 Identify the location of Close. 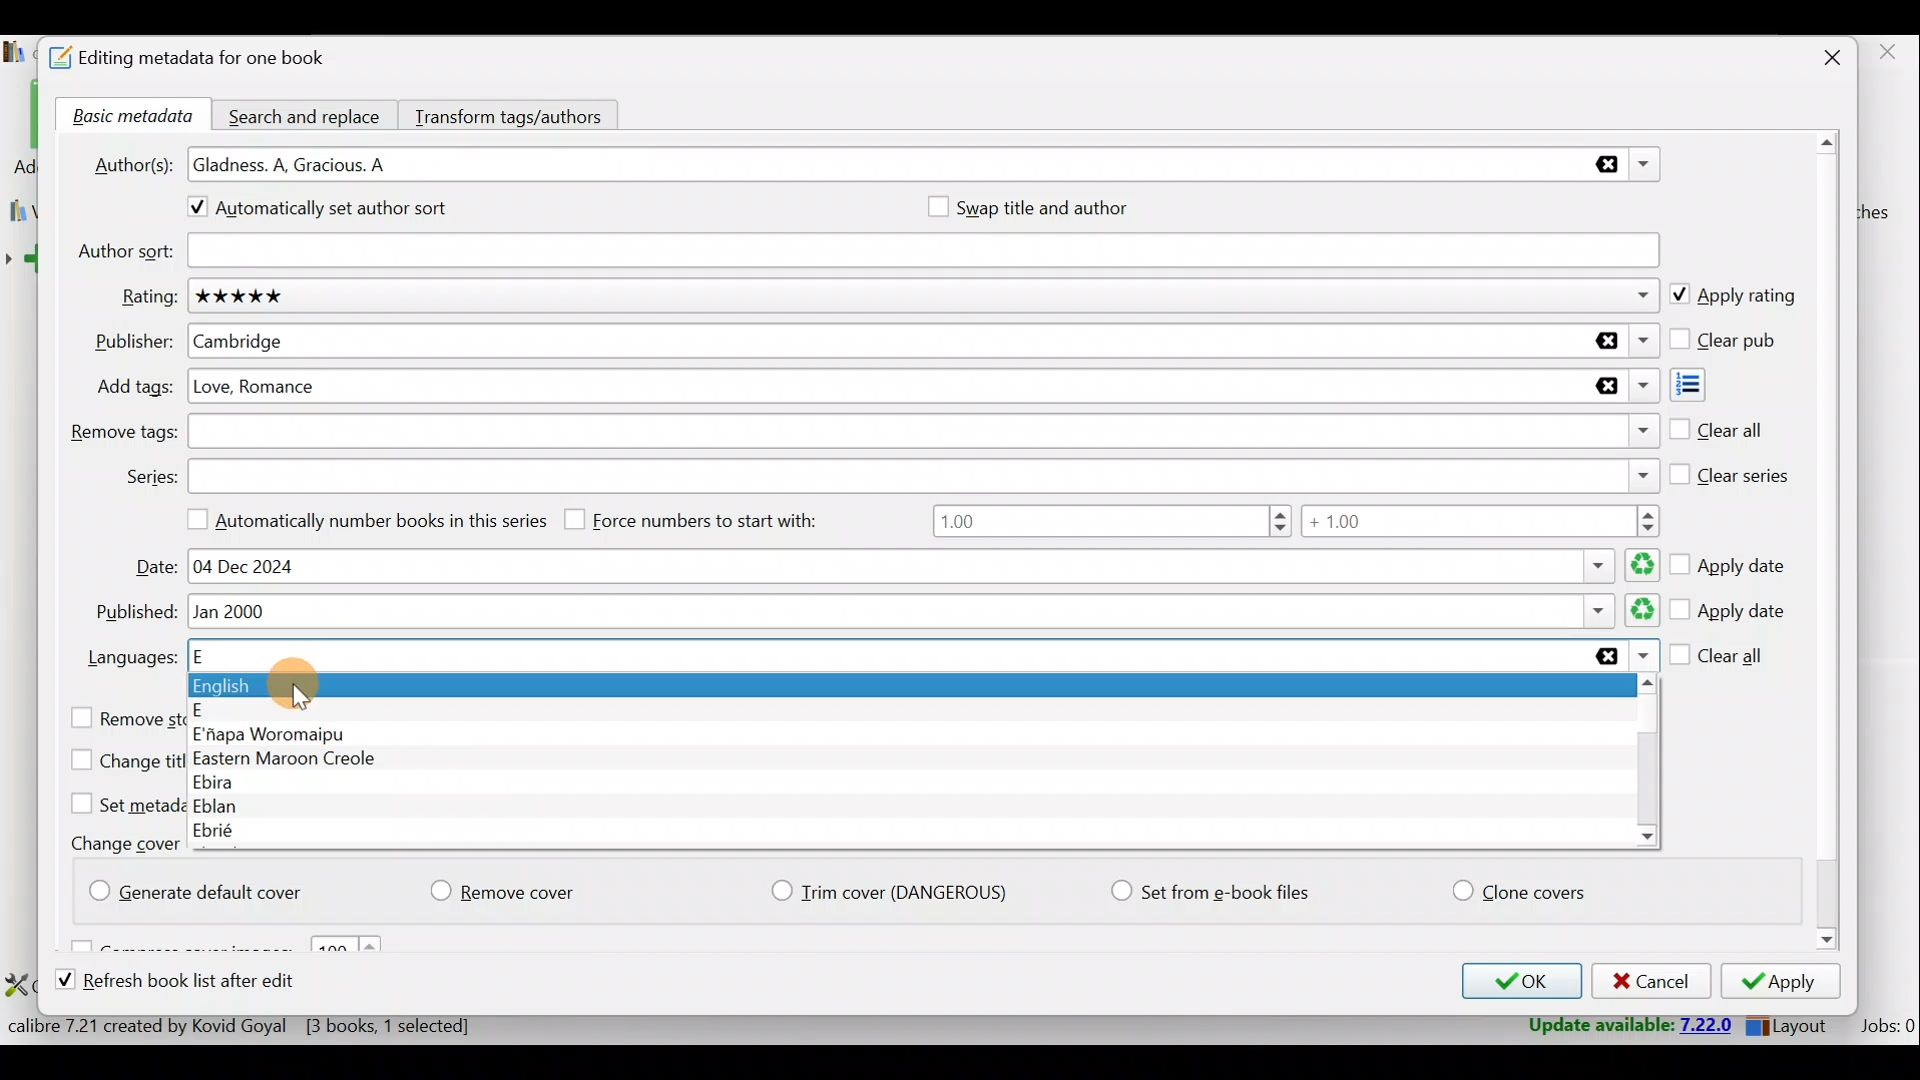
(1822, 60).